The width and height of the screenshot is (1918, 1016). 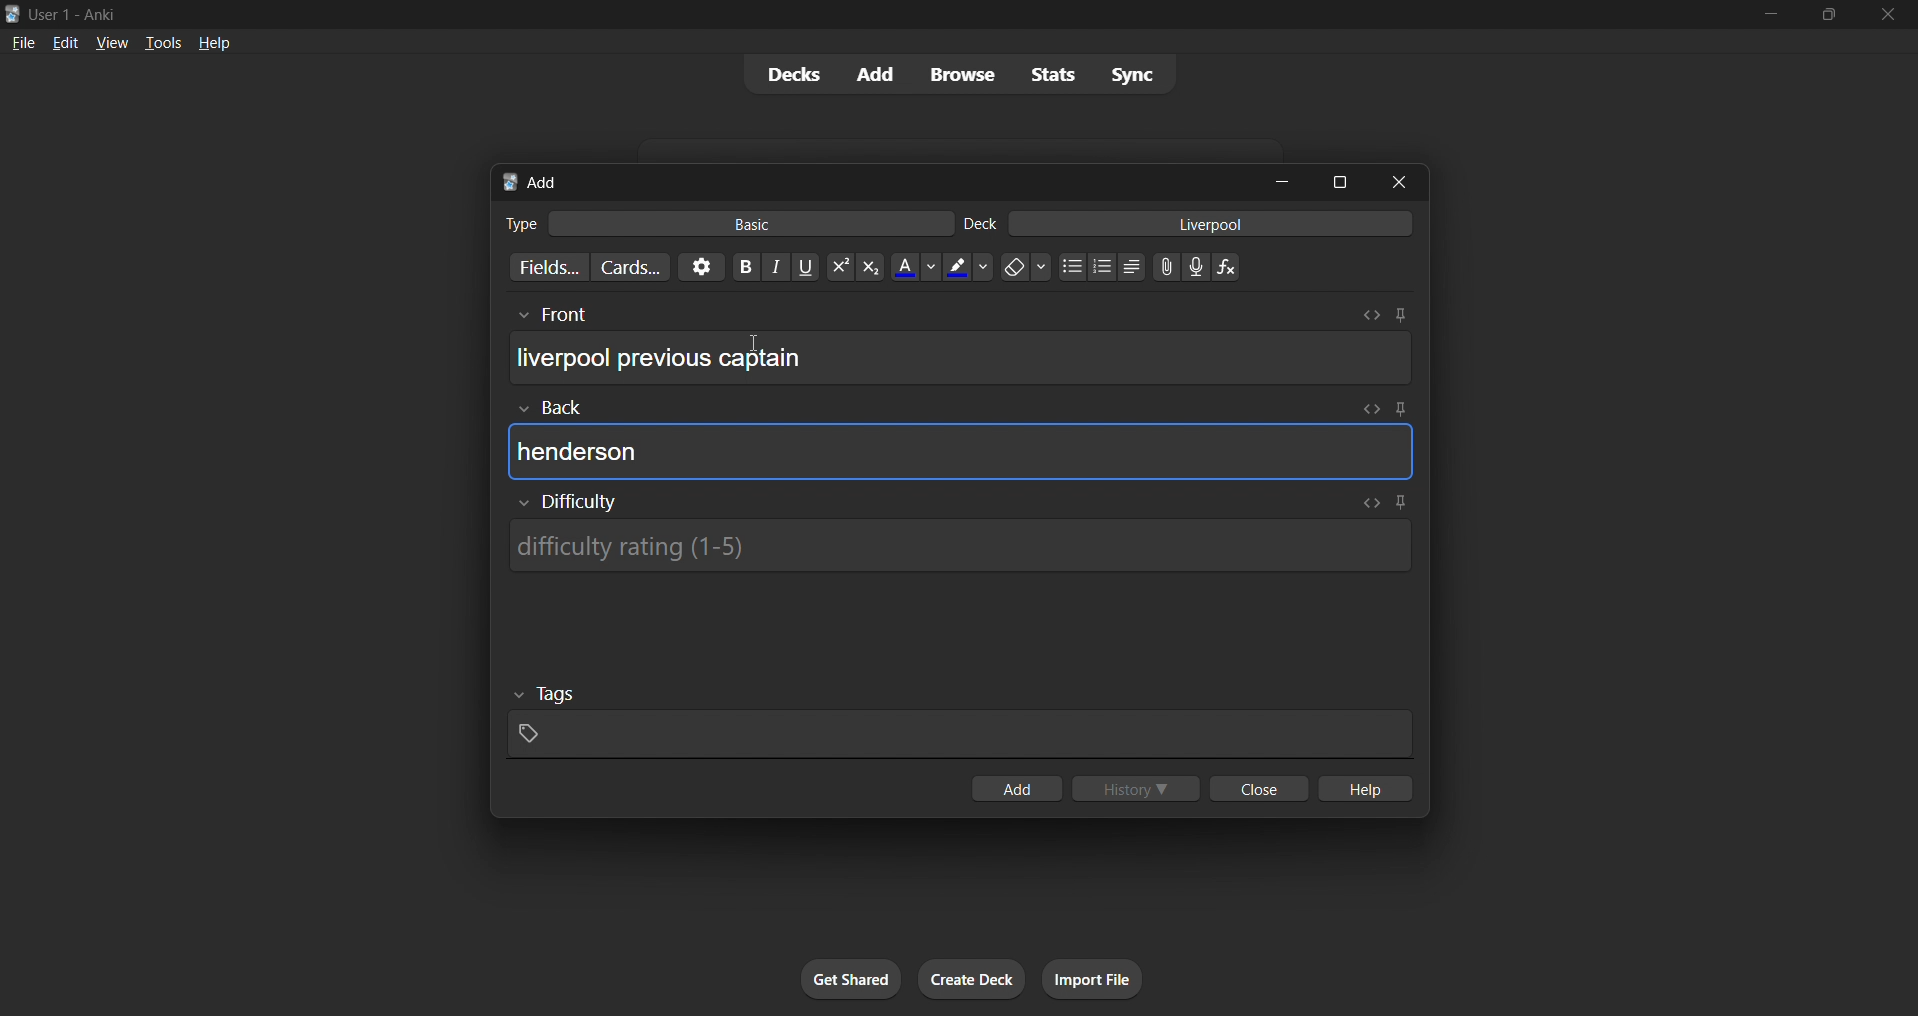 I want to click on add, so click(x=871, y=73).